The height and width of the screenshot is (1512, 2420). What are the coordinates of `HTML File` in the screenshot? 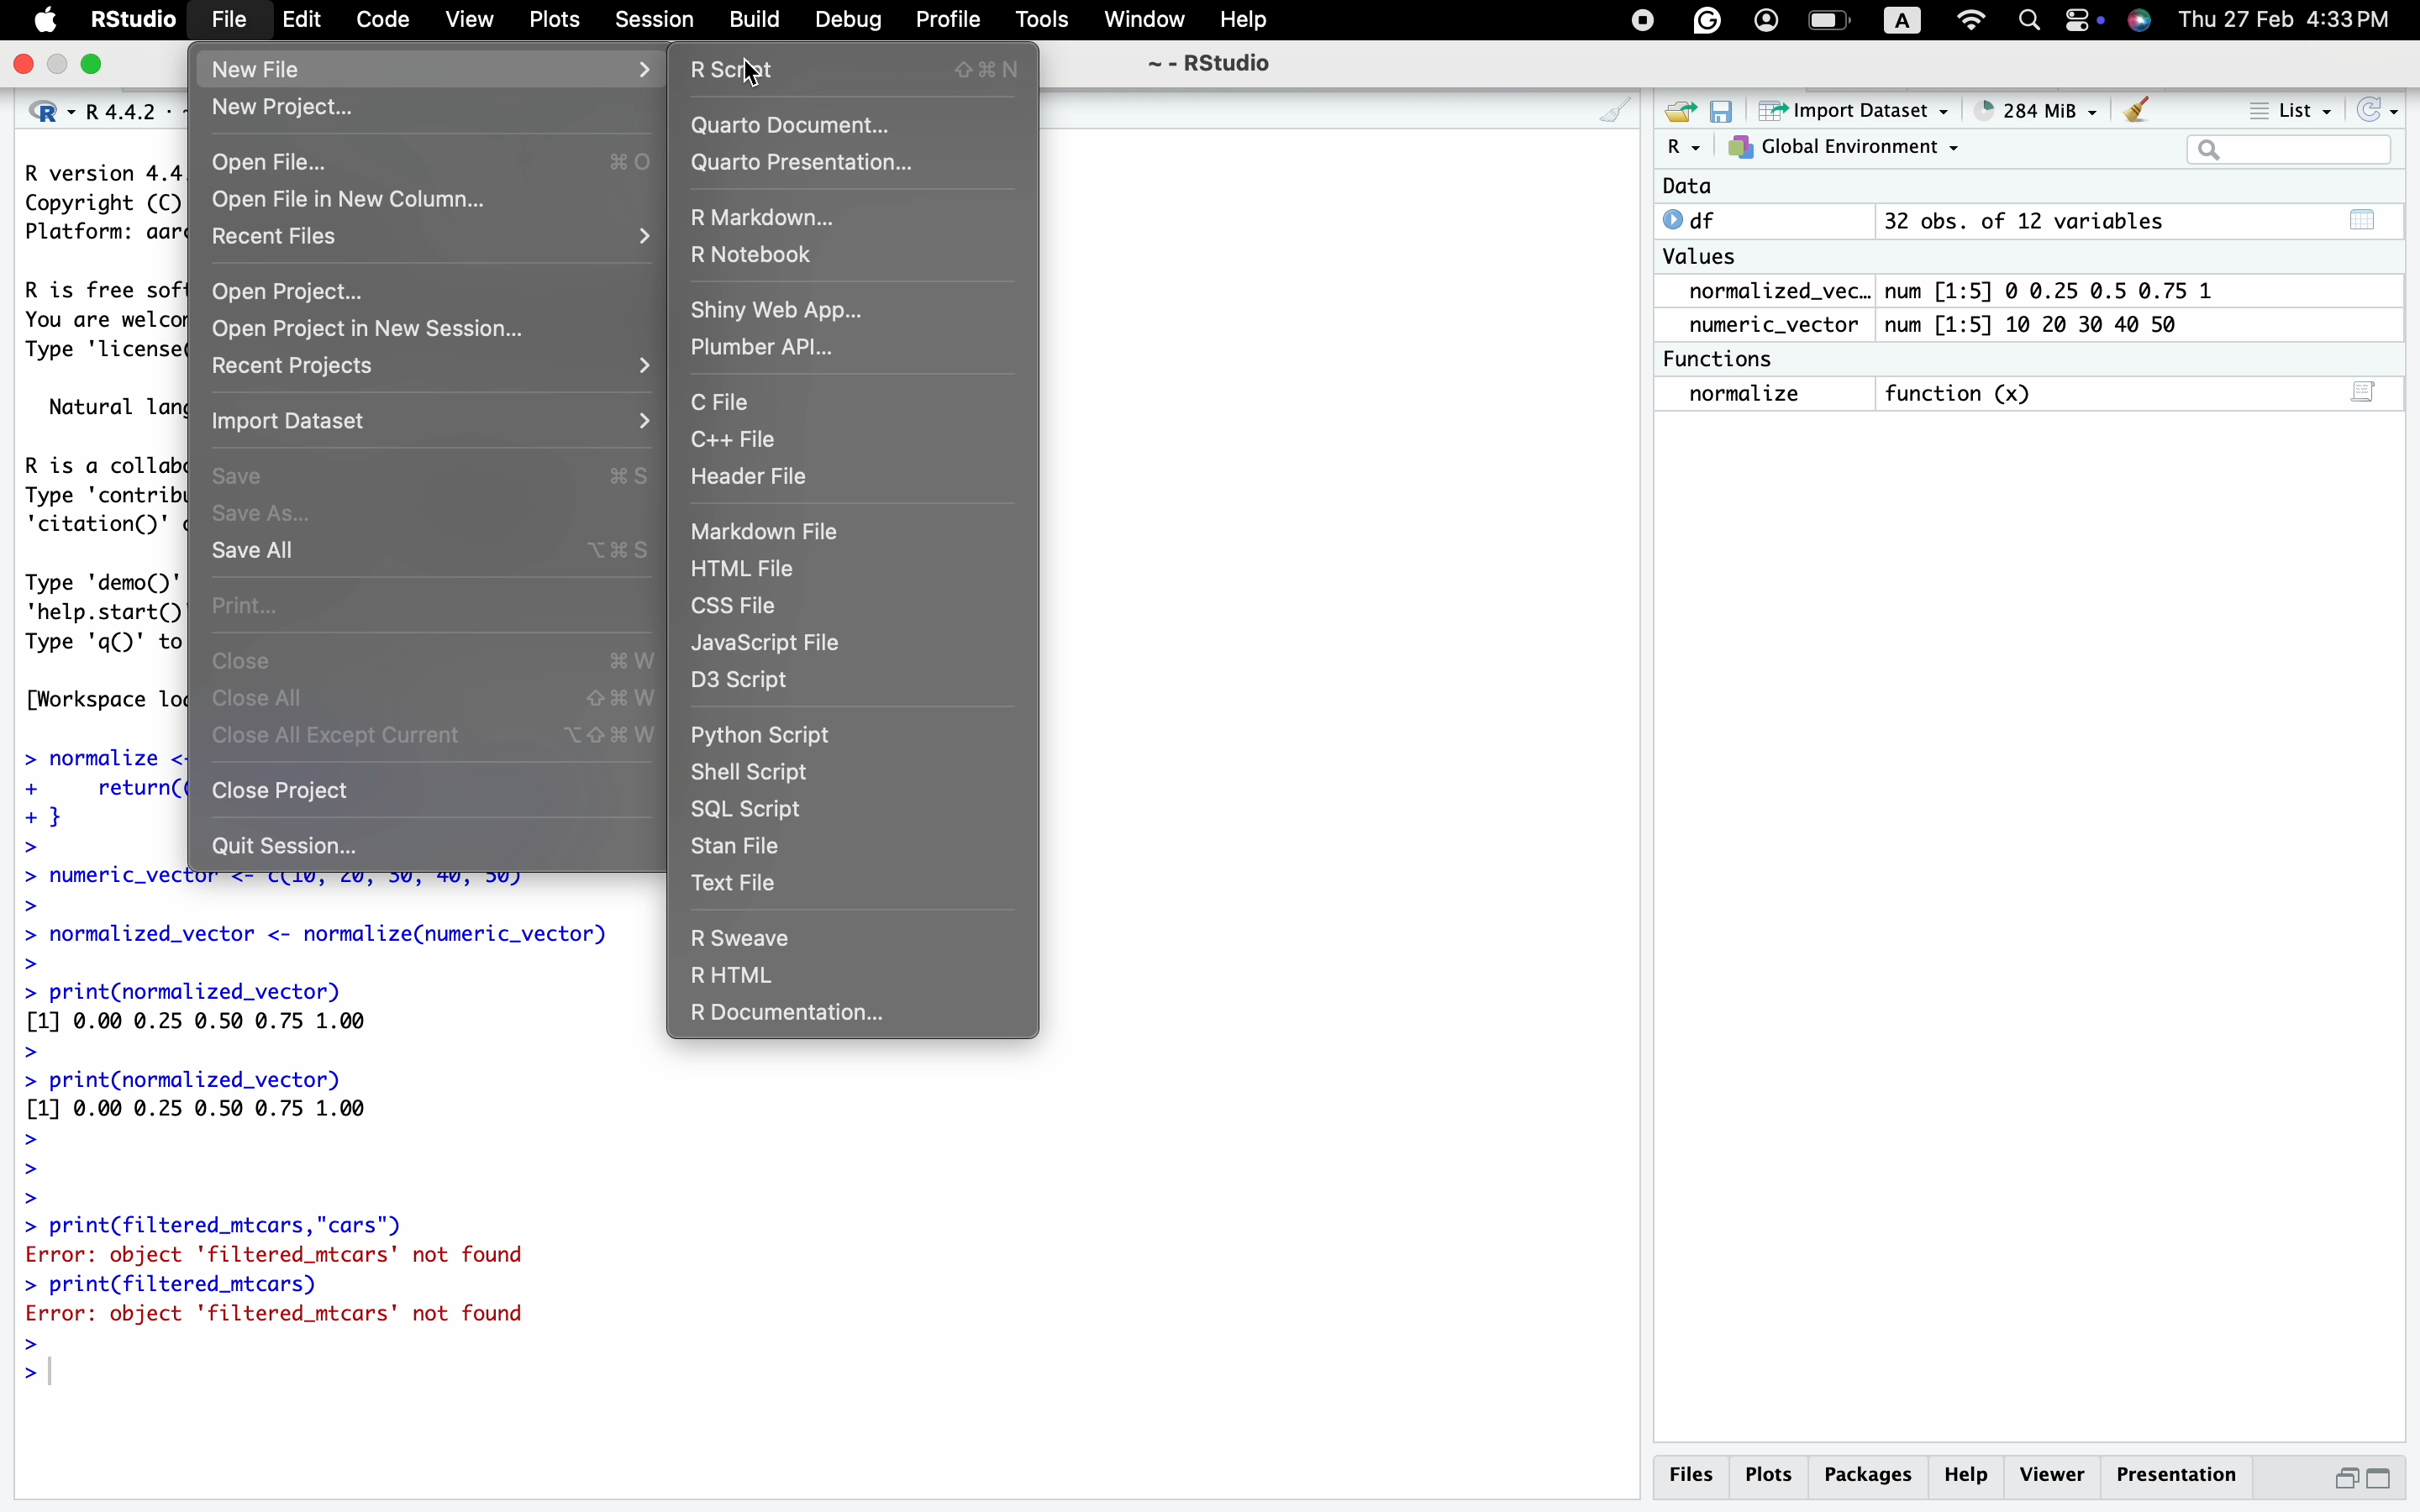 It's located at (752, 567).